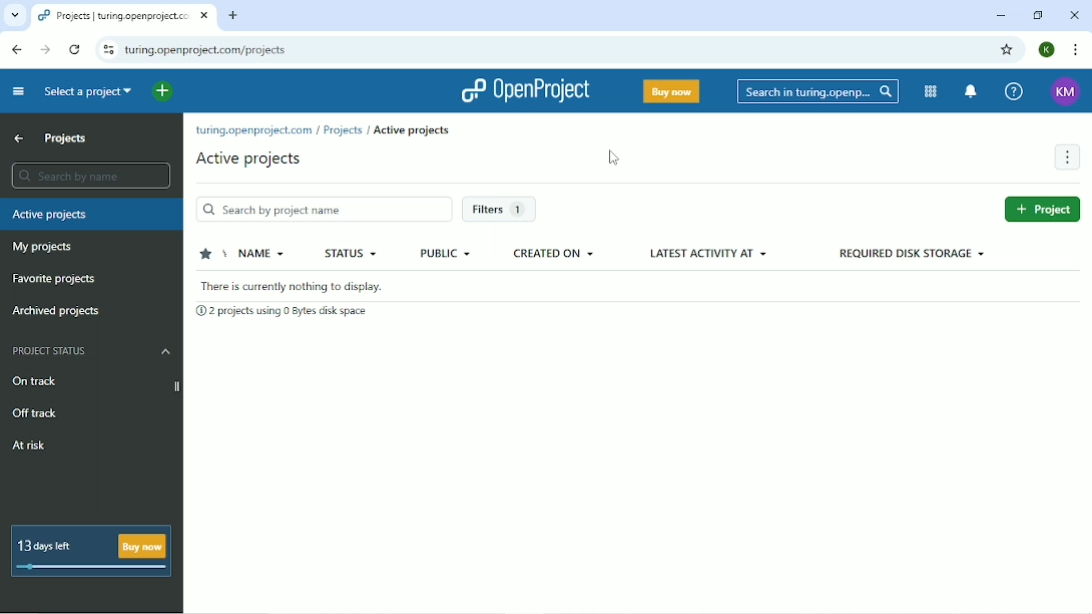 The height and width of the screenshot is (614, 1092). Describe the element at coordinates (87, 93) in the screenshot. I see `Select a project` at that location.